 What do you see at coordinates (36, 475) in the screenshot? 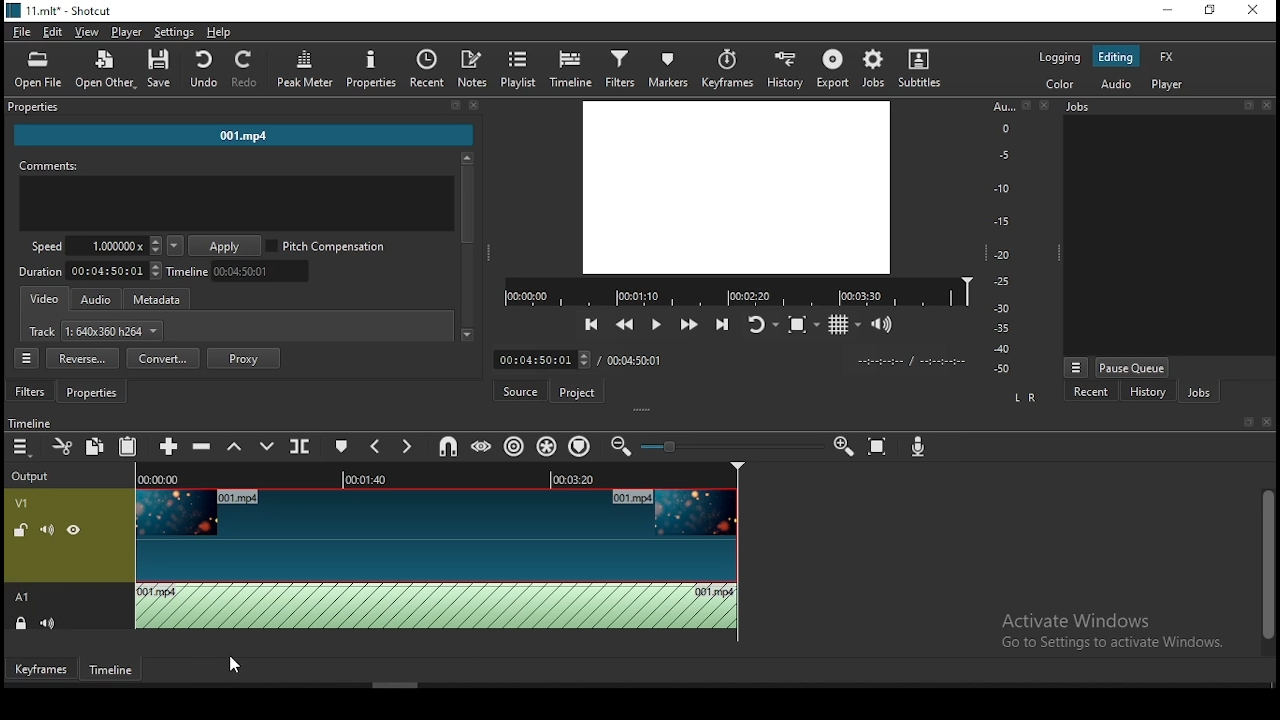
I see `Output` at bounding box center [36, 475].